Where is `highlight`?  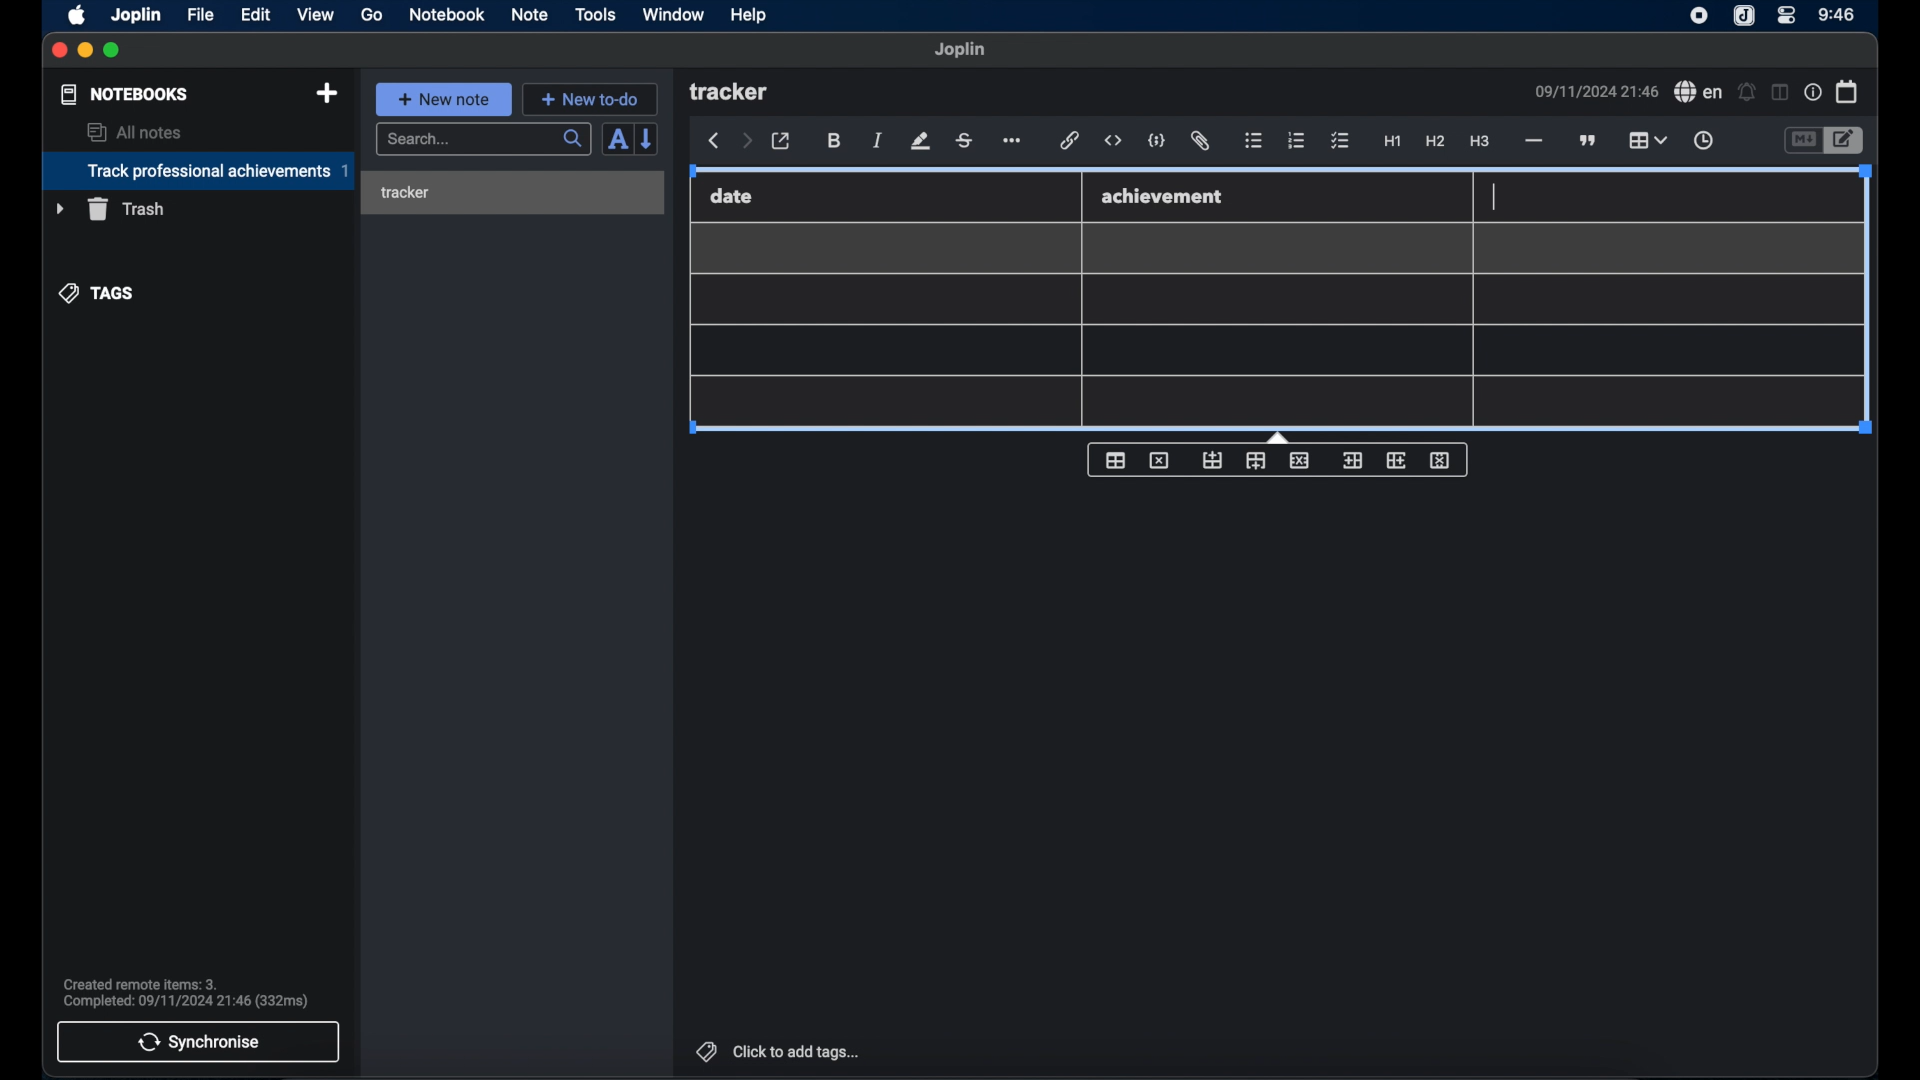 highlight is located at coordinates (920, 141).